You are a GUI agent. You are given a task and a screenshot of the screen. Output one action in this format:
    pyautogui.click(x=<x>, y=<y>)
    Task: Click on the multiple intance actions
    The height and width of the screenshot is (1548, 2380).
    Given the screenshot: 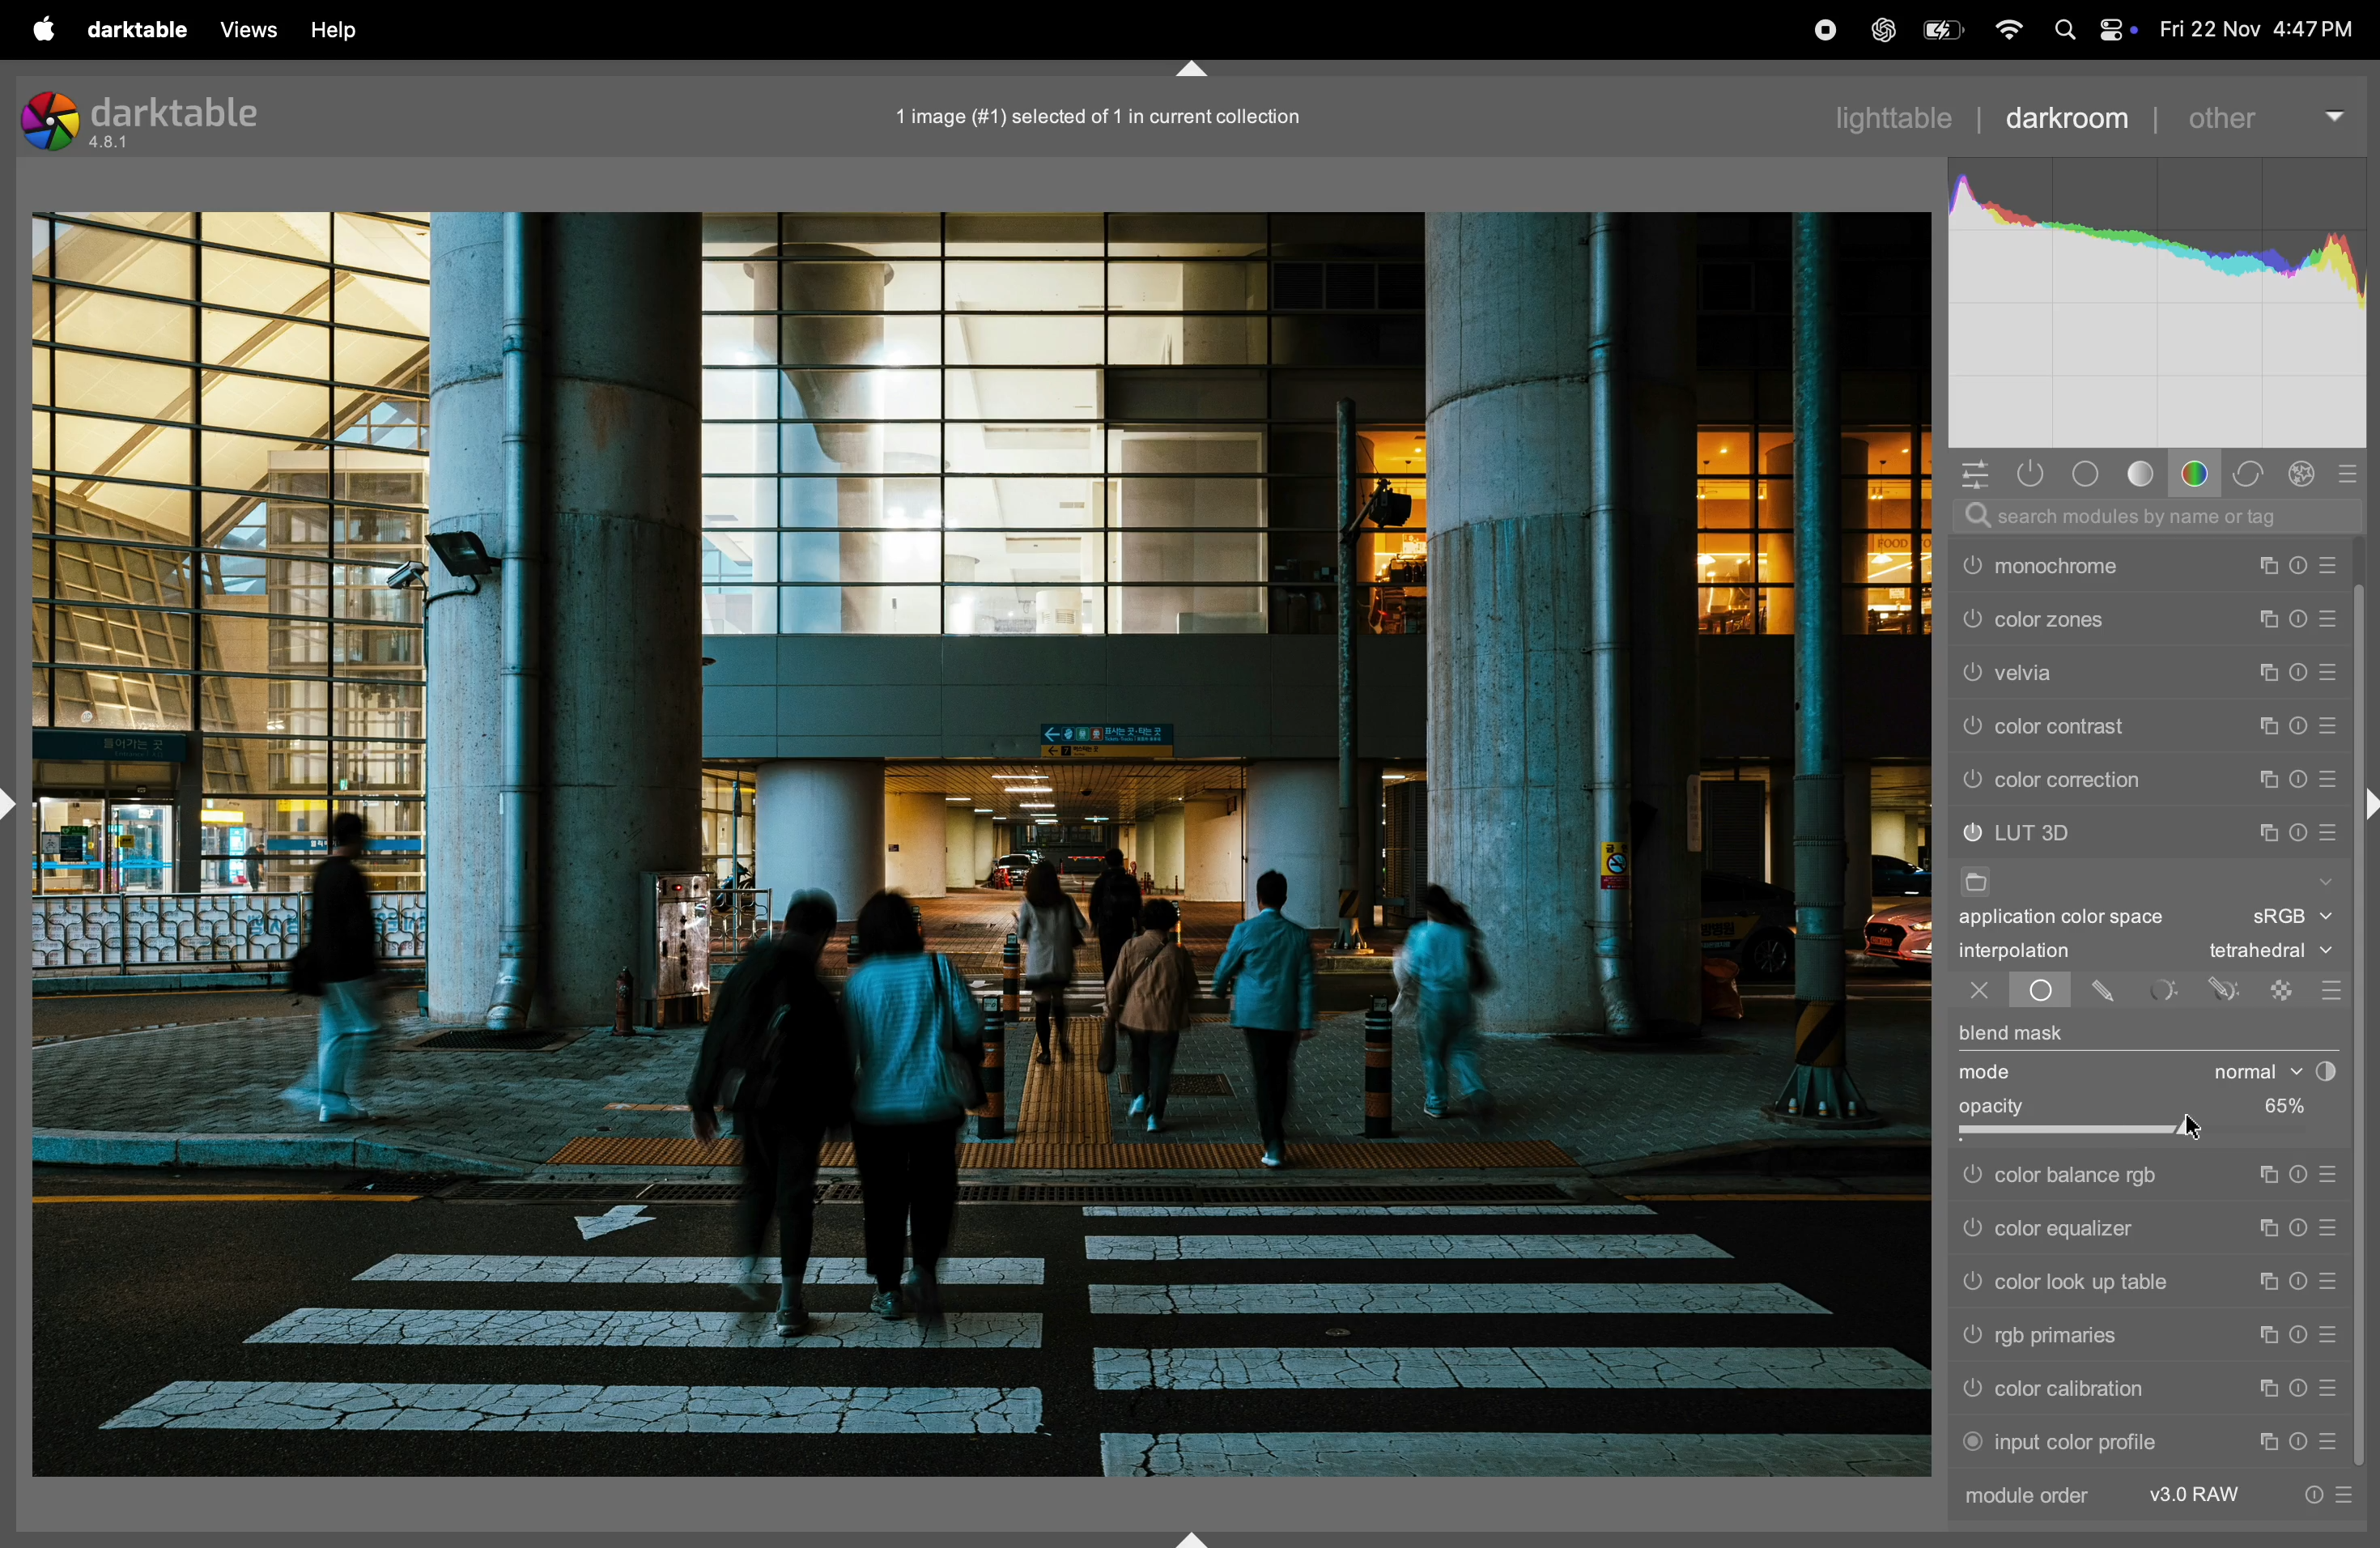 What is the action you would take?
    pyautogui.click(x=2269, y=669)
    